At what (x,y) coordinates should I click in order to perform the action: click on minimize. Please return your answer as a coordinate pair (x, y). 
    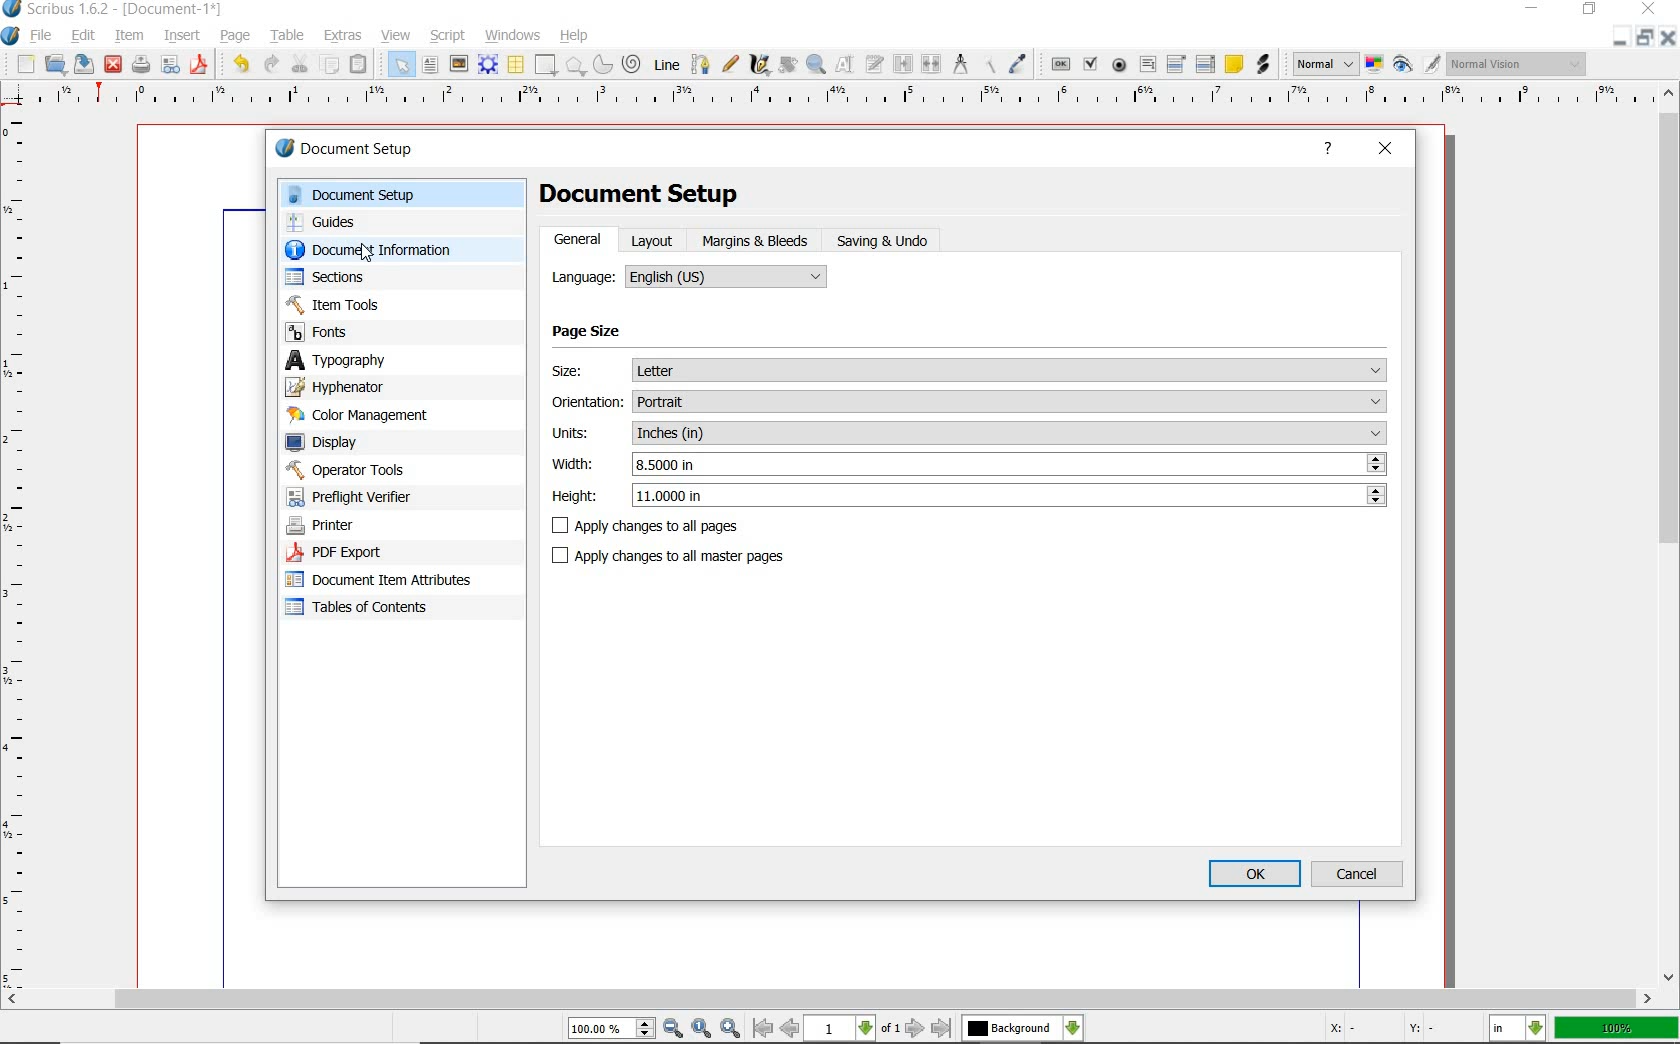
    Looking at the image, I should click on (1622, 39).